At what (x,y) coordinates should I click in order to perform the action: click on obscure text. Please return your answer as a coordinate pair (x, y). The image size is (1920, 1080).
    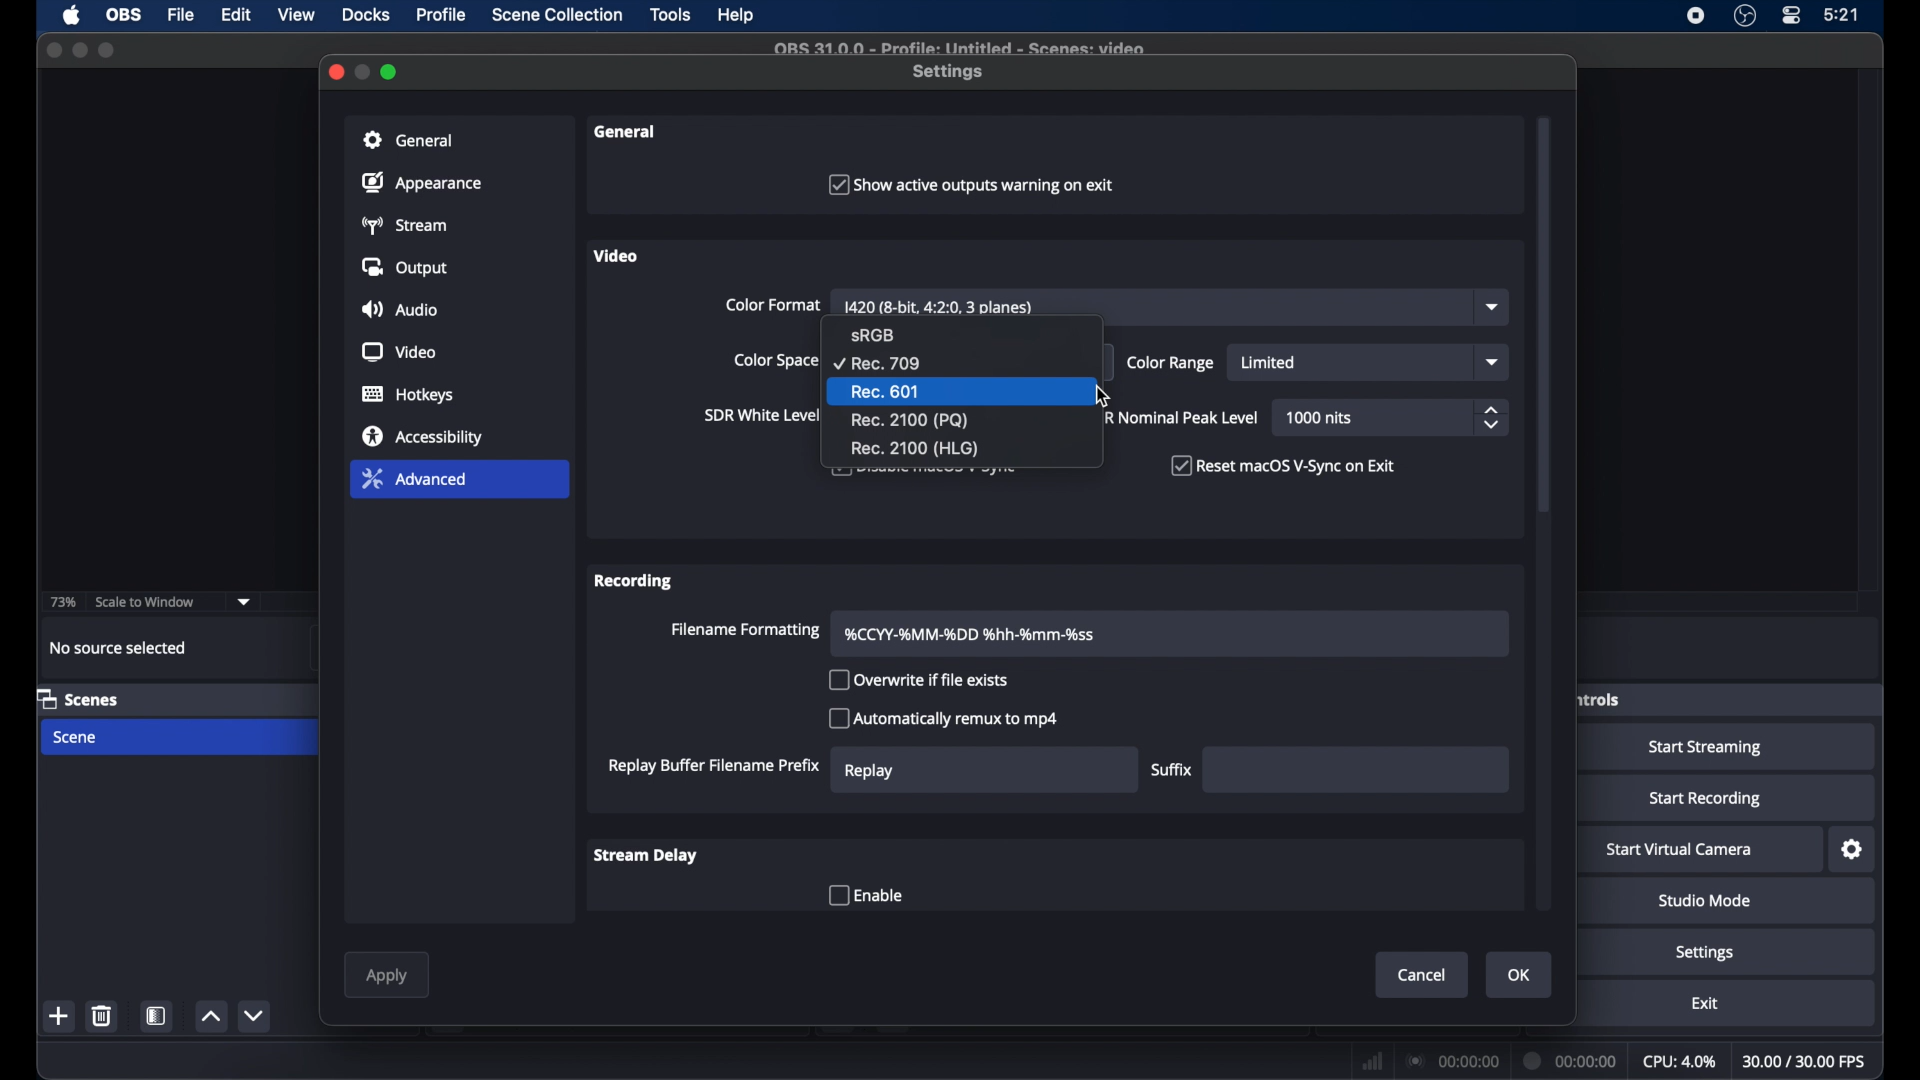
    Looking at the image, I should click on (924, 474).